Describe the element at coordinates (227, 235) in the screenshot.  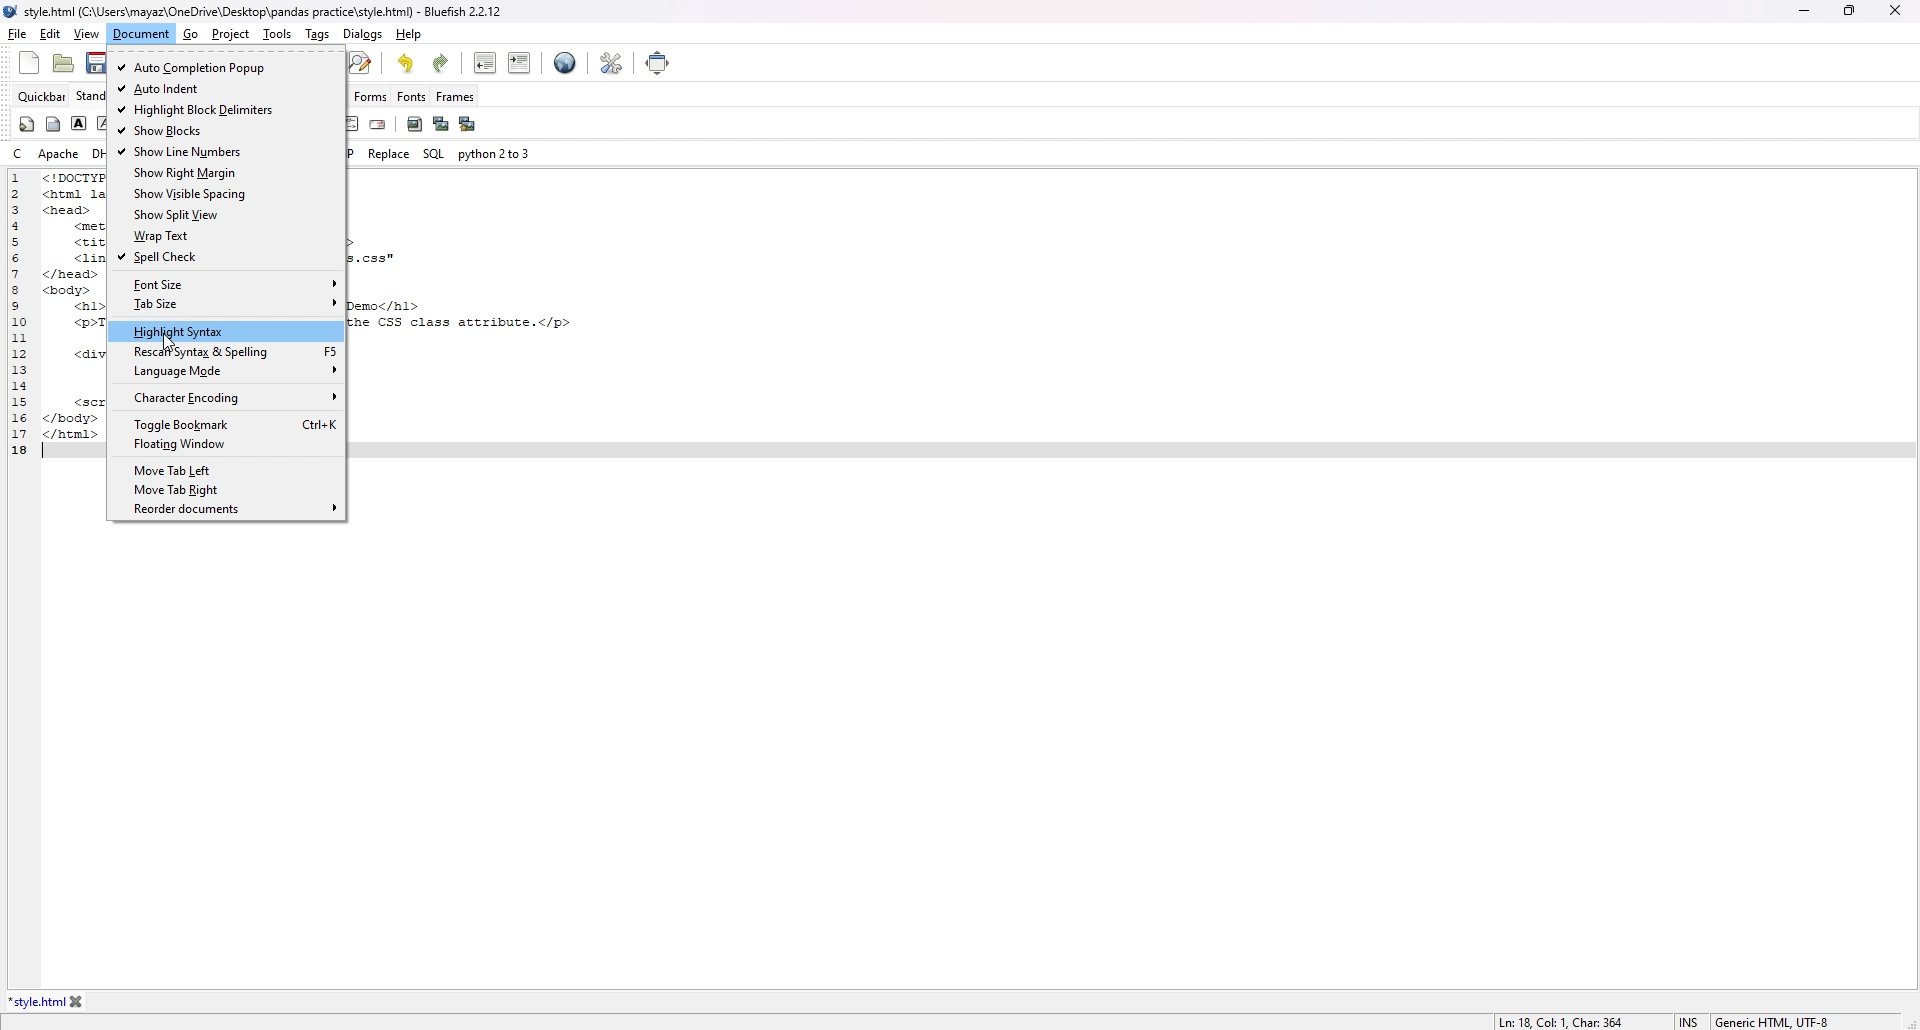
I see `wrap text` at that location.